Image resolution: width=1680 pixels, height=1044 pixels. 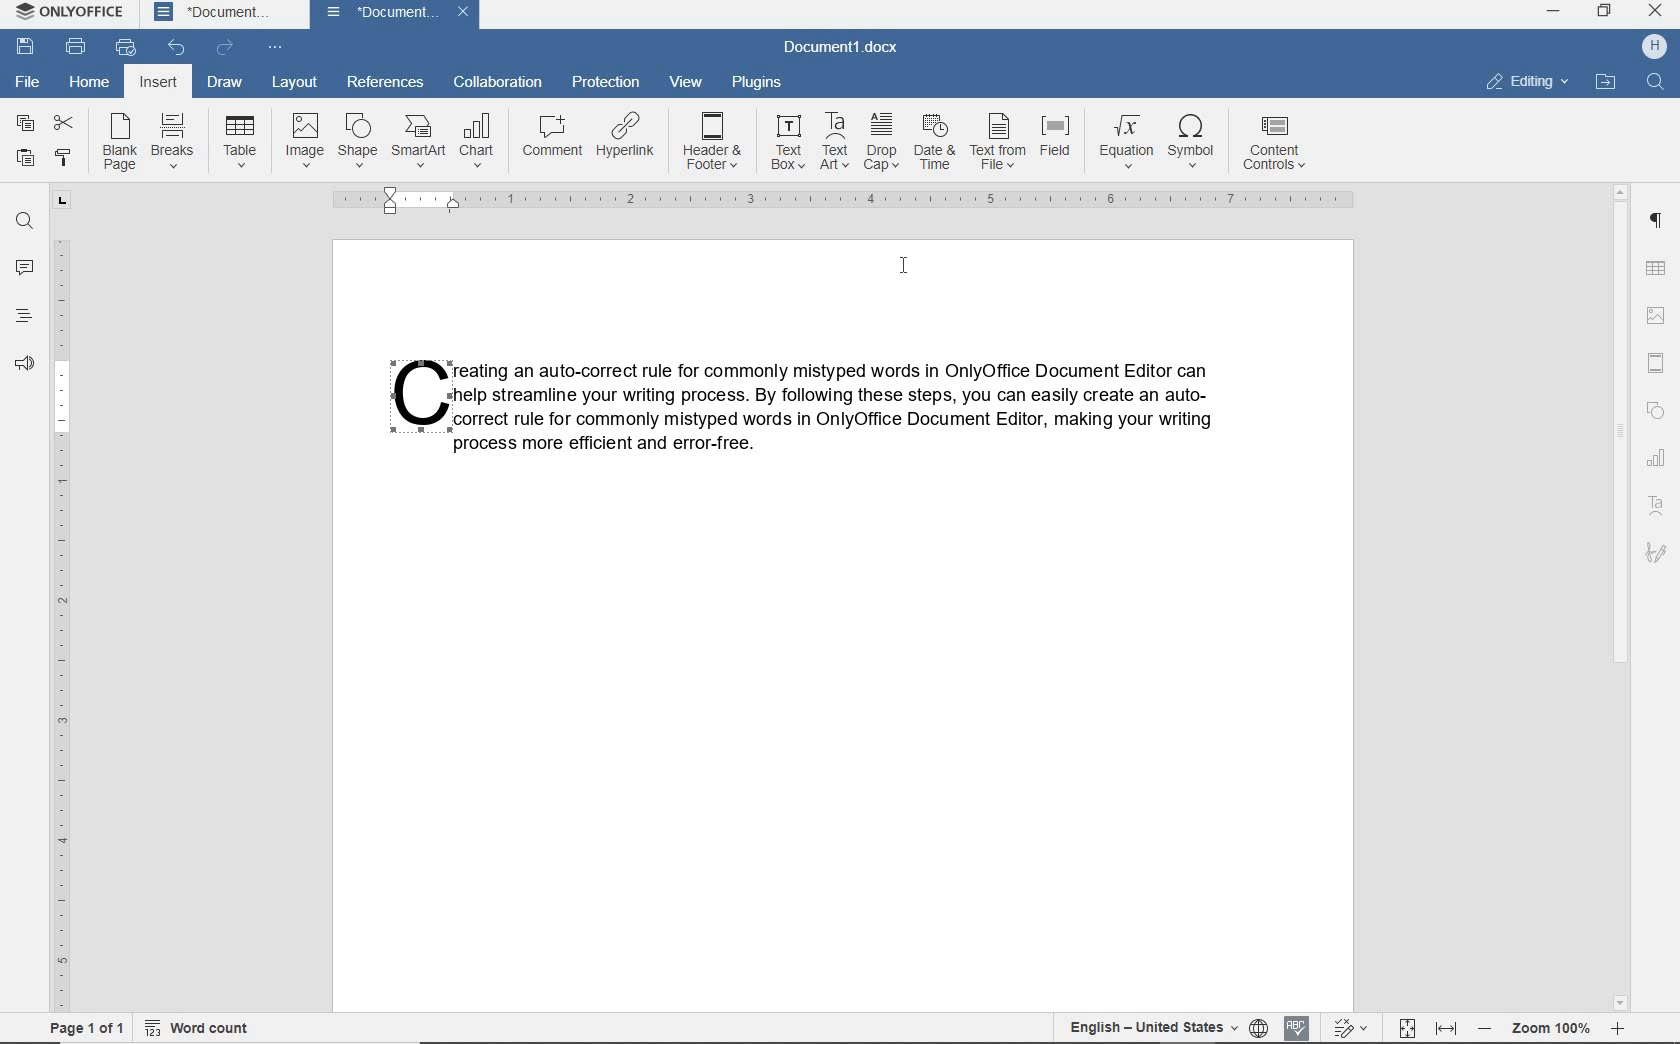 What do you see at coordinates (76, 45) in the screenshot?
I see `print` at bounding box center [76, 45].